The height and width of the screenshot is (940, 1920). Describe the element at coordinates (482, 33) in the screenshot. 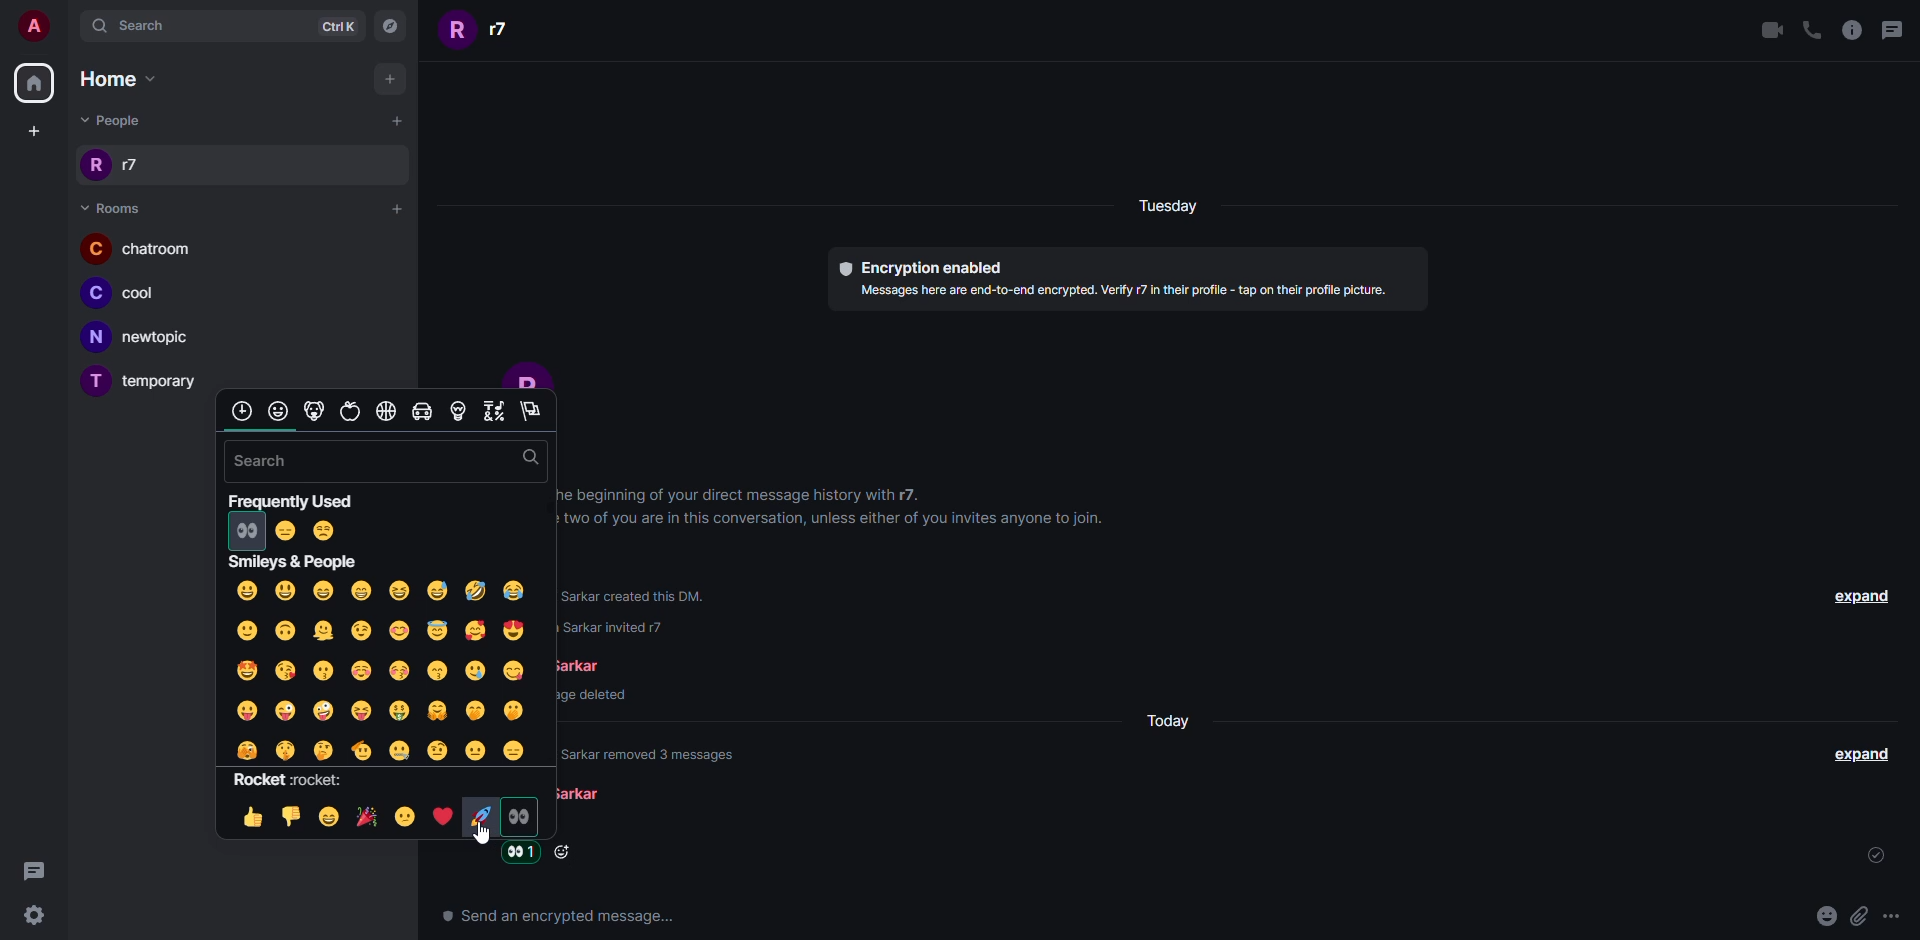

I see `people` at that location.